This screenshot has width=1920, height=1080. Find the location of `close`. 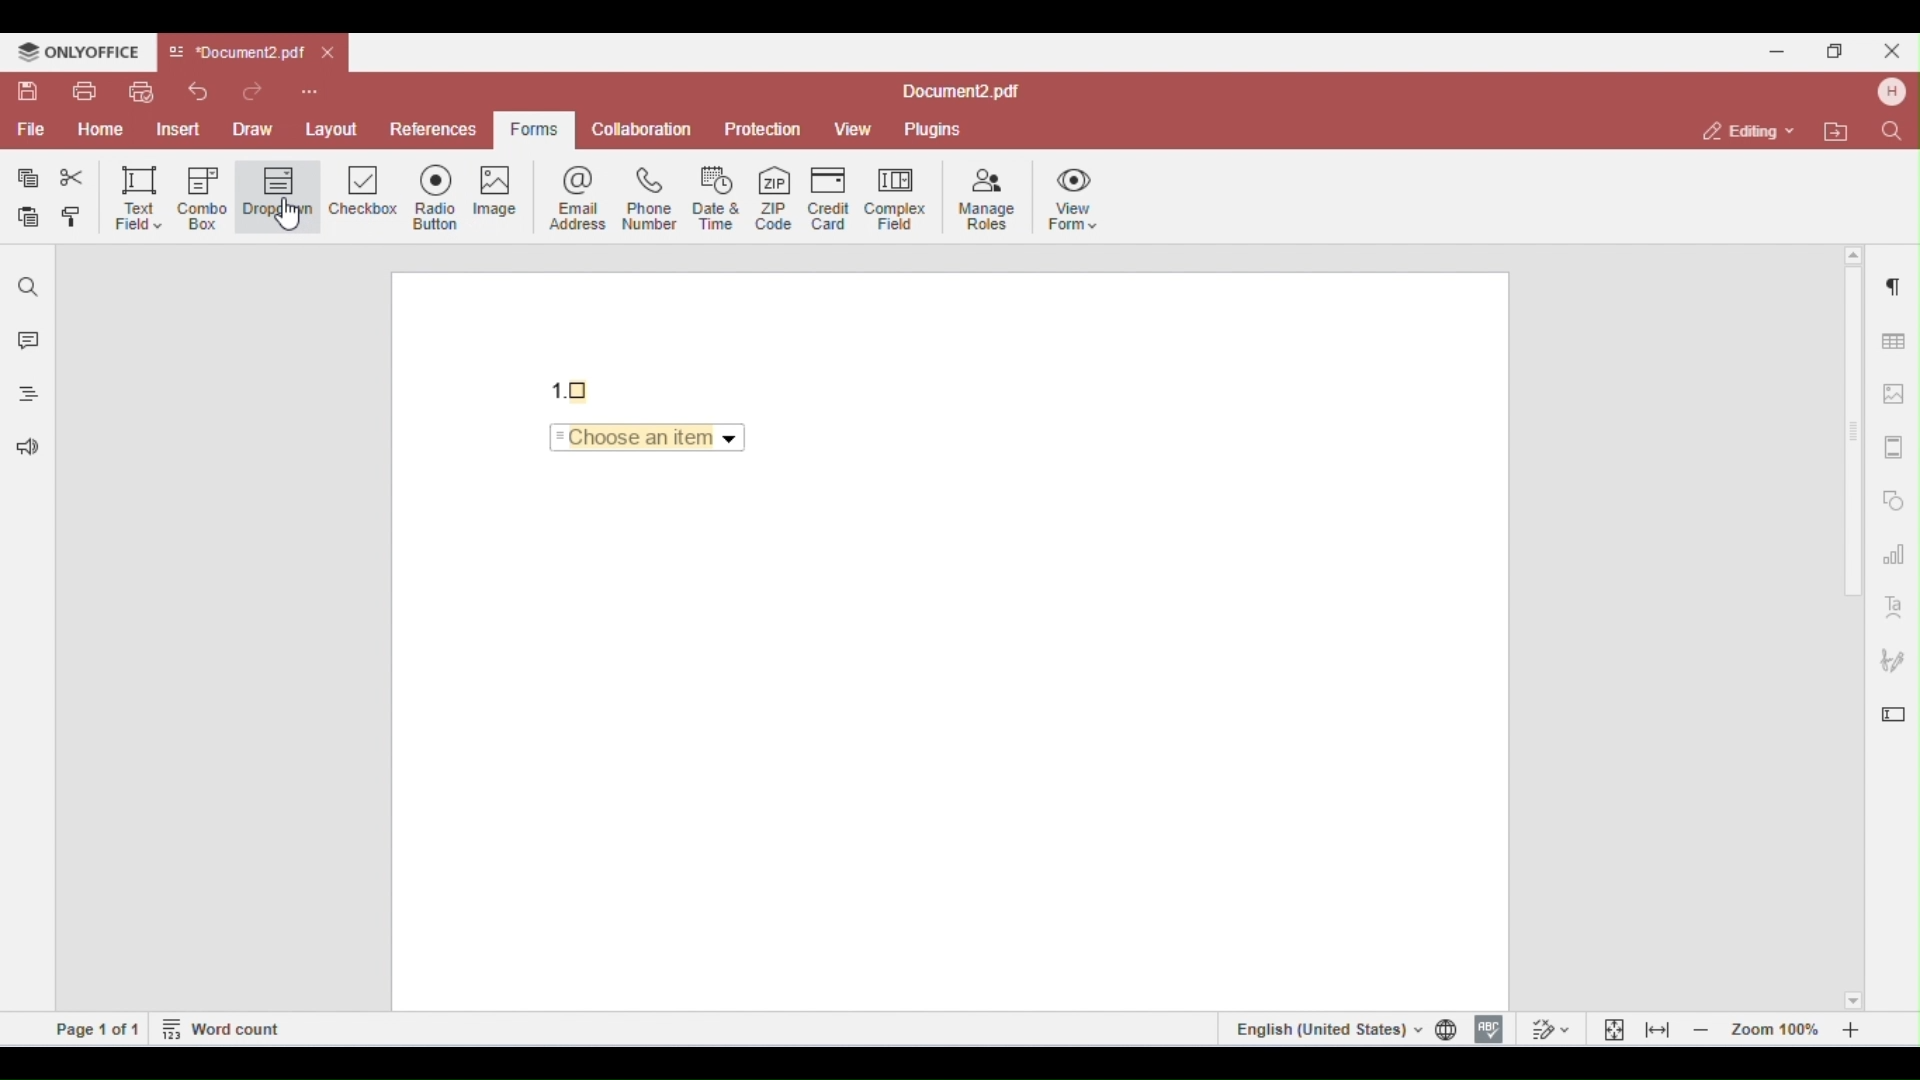

close is located at coordinates (1890, 50).